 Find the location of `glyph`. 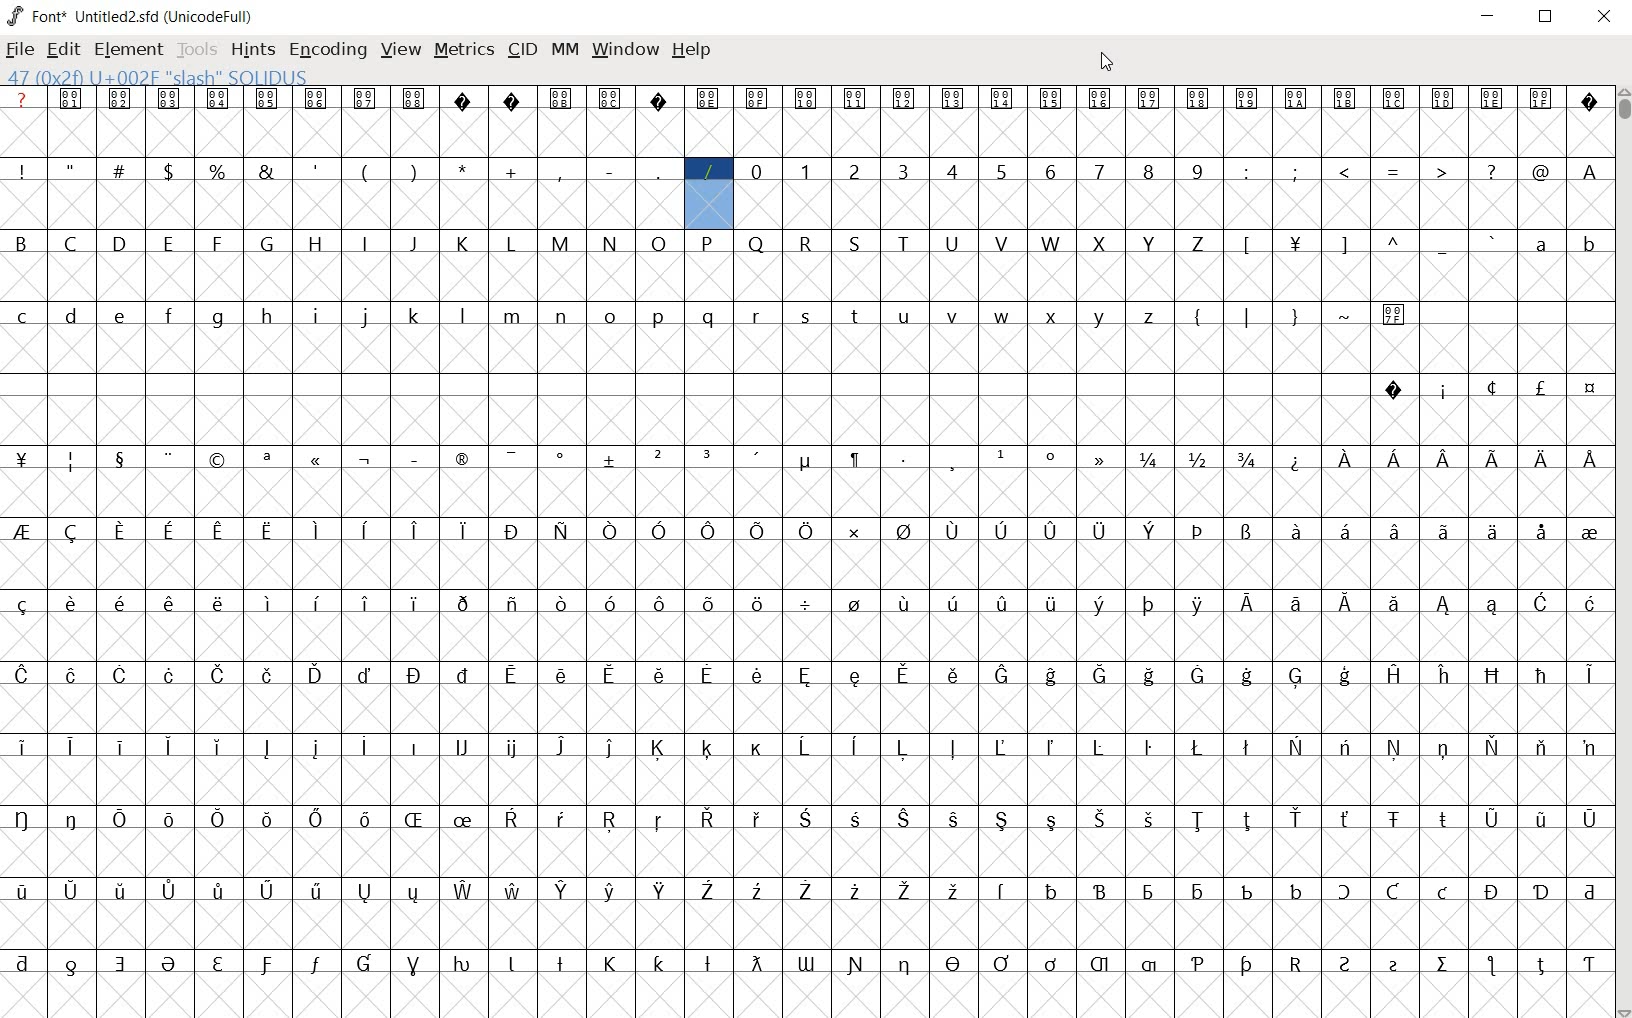

glyph is located at coordinates (1441, 170).